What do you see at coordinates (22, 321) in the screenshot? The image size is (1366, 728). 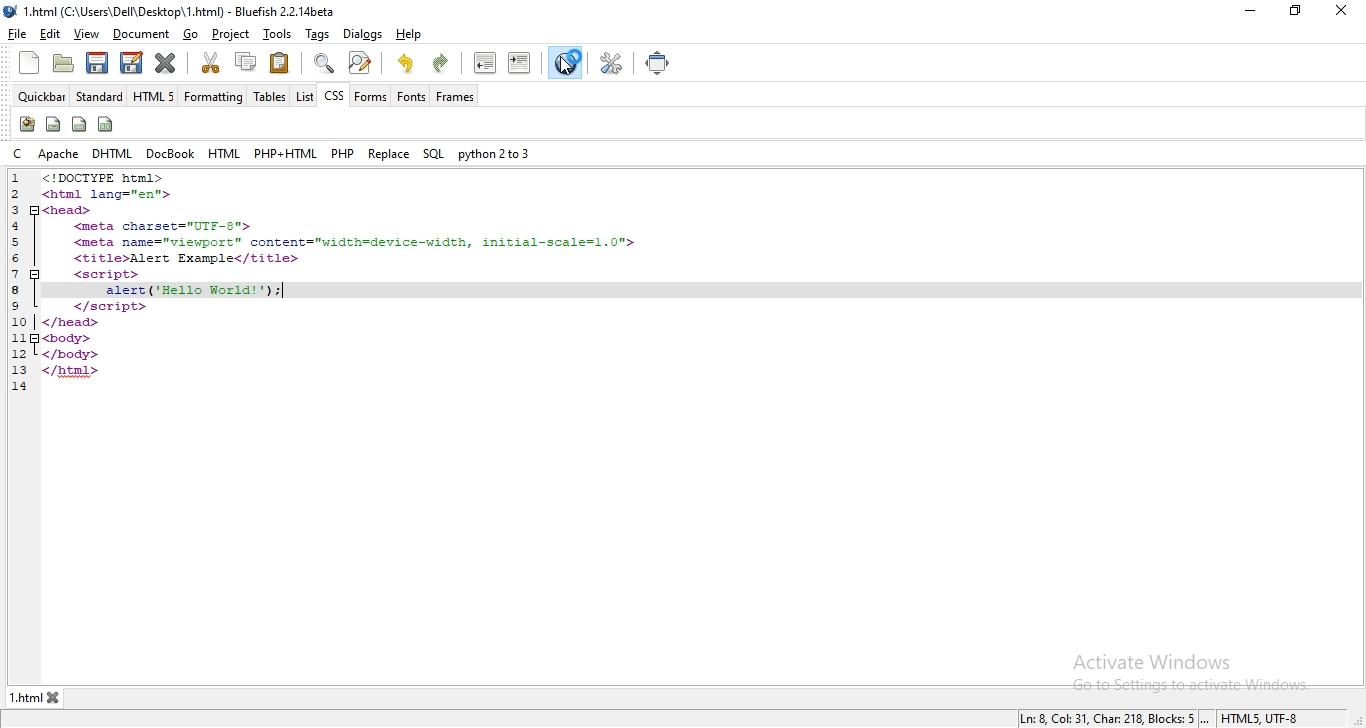 I see `10` at bounding box center [22, 321].